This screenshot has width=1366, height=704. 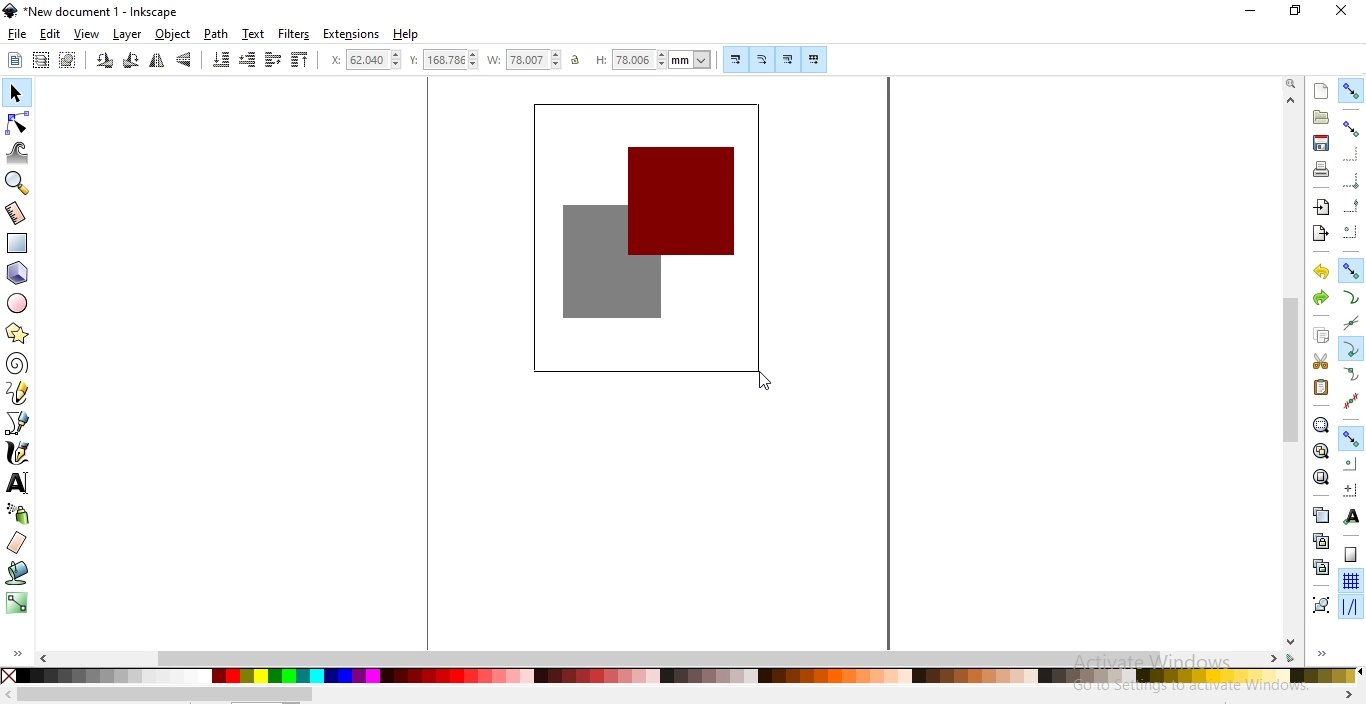 I want to click on height of selection, so click(x=656, y=59).